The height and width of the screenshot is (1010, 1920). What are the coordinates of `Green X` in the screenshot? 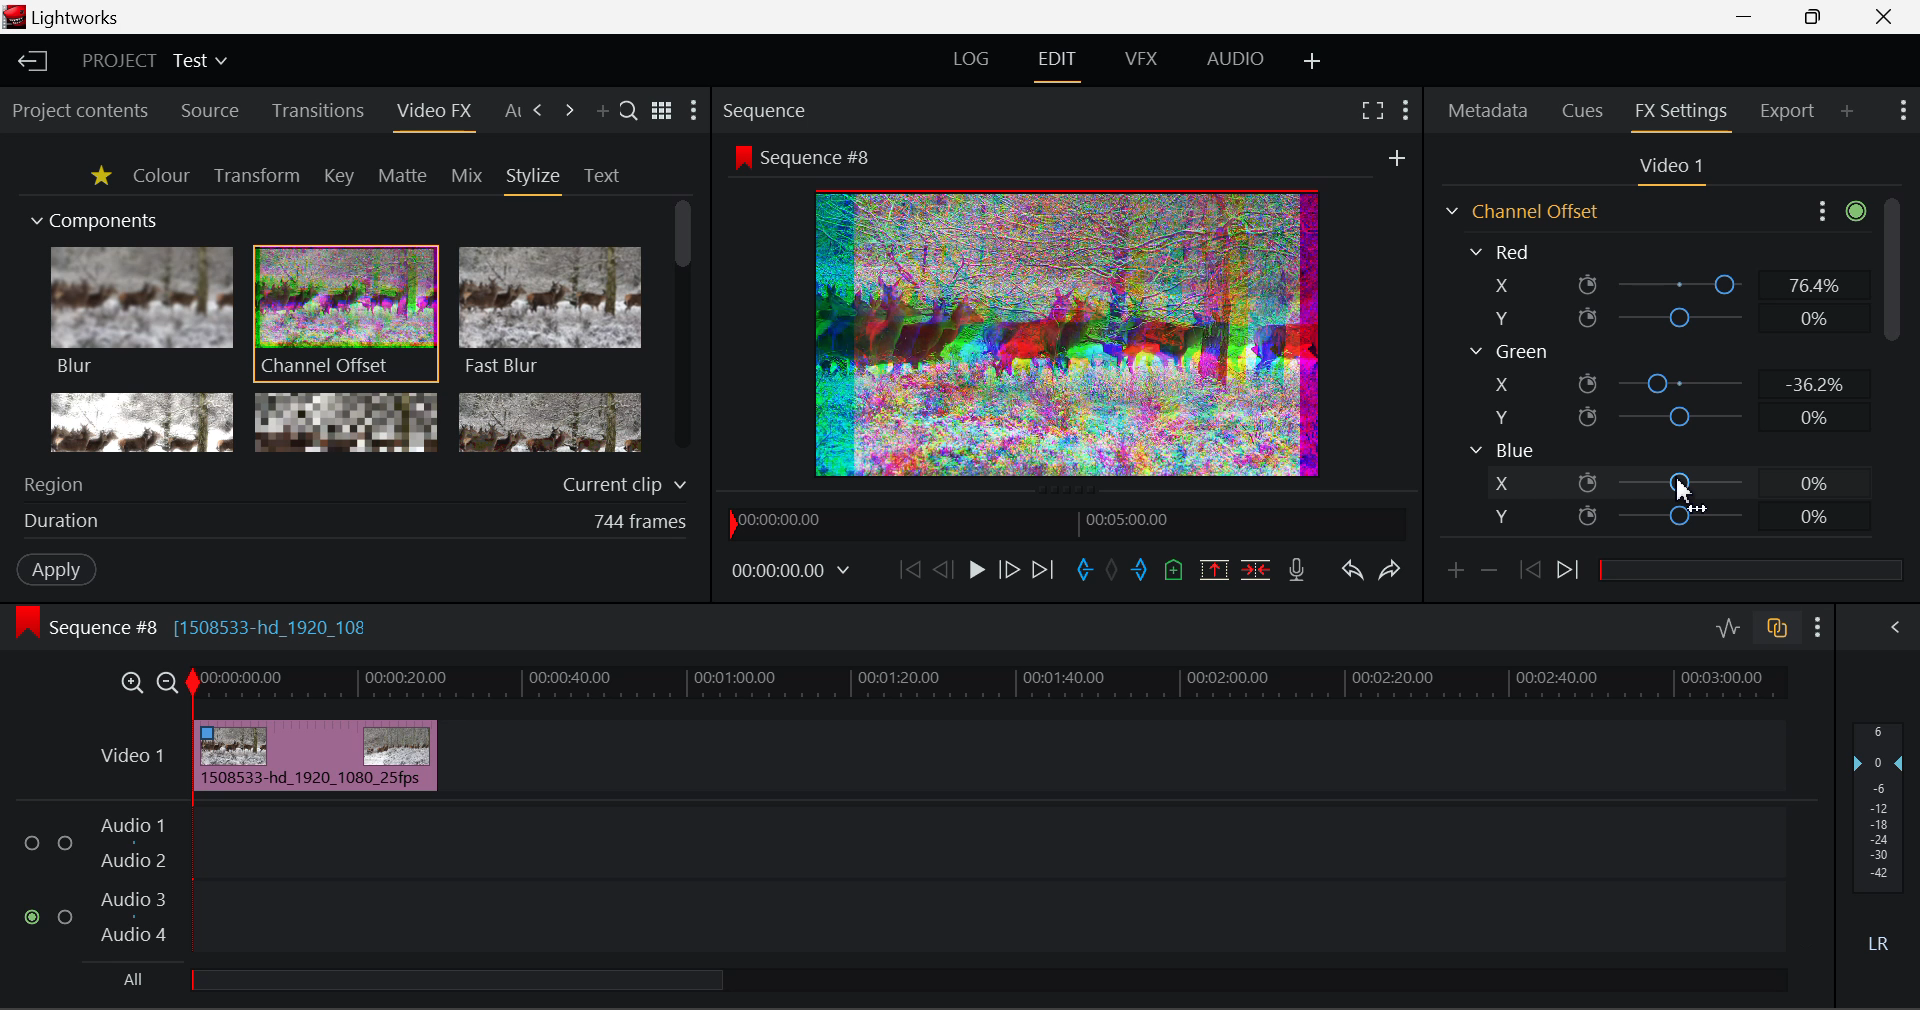 It's located at (1663, 382).